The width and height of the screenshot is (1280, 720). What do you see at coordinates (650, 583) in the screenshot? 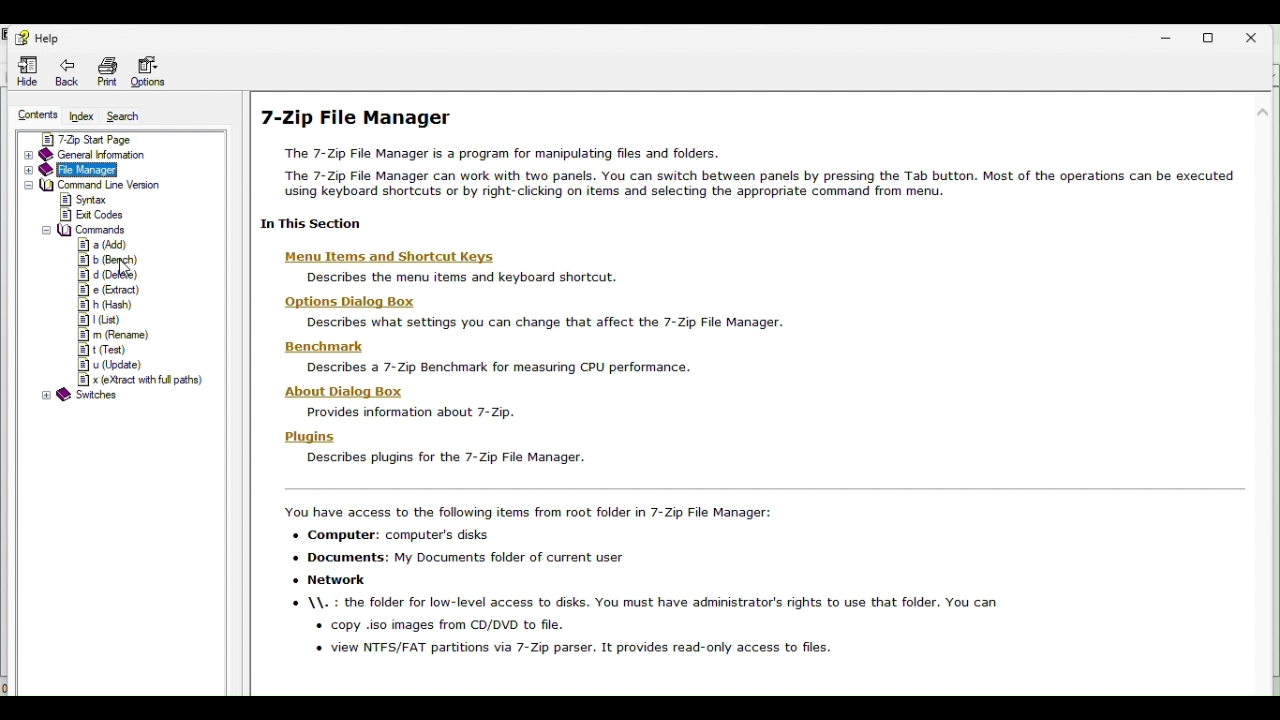
I see `You have access to the following items from root folder in 7-Zip File Manager:
+ Computer: computer's disks
+ Documents: My Documents folder of current user
+ Network
 \\. : the folder for low-level access to disks. You must have administrator's rights to use that folder. You can
« copy .iso images from CD/DVD to file.
« view NTFS/FAT partitions via 7-Zip parser. It provides read-only access to files.` at bounding box center [650, 583].